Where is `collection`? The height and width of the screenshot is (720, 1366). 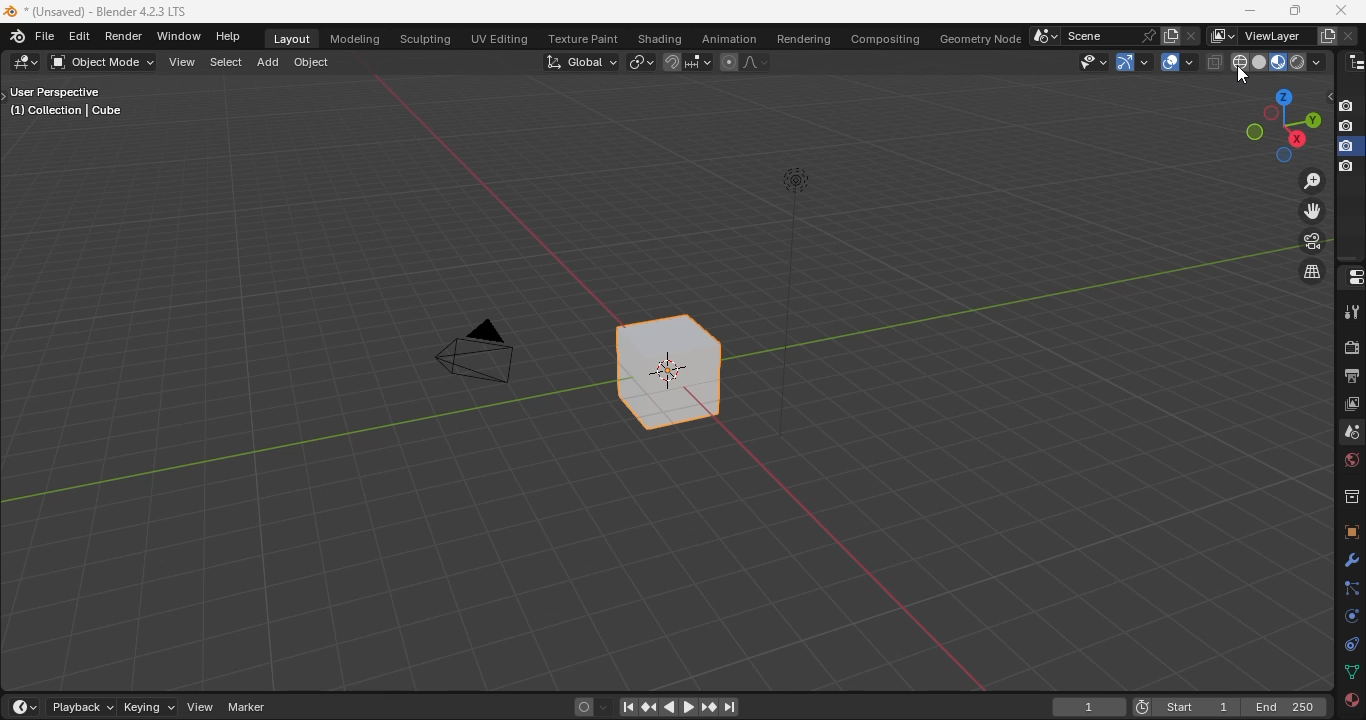 collection is located at coordinates (1350, 495).